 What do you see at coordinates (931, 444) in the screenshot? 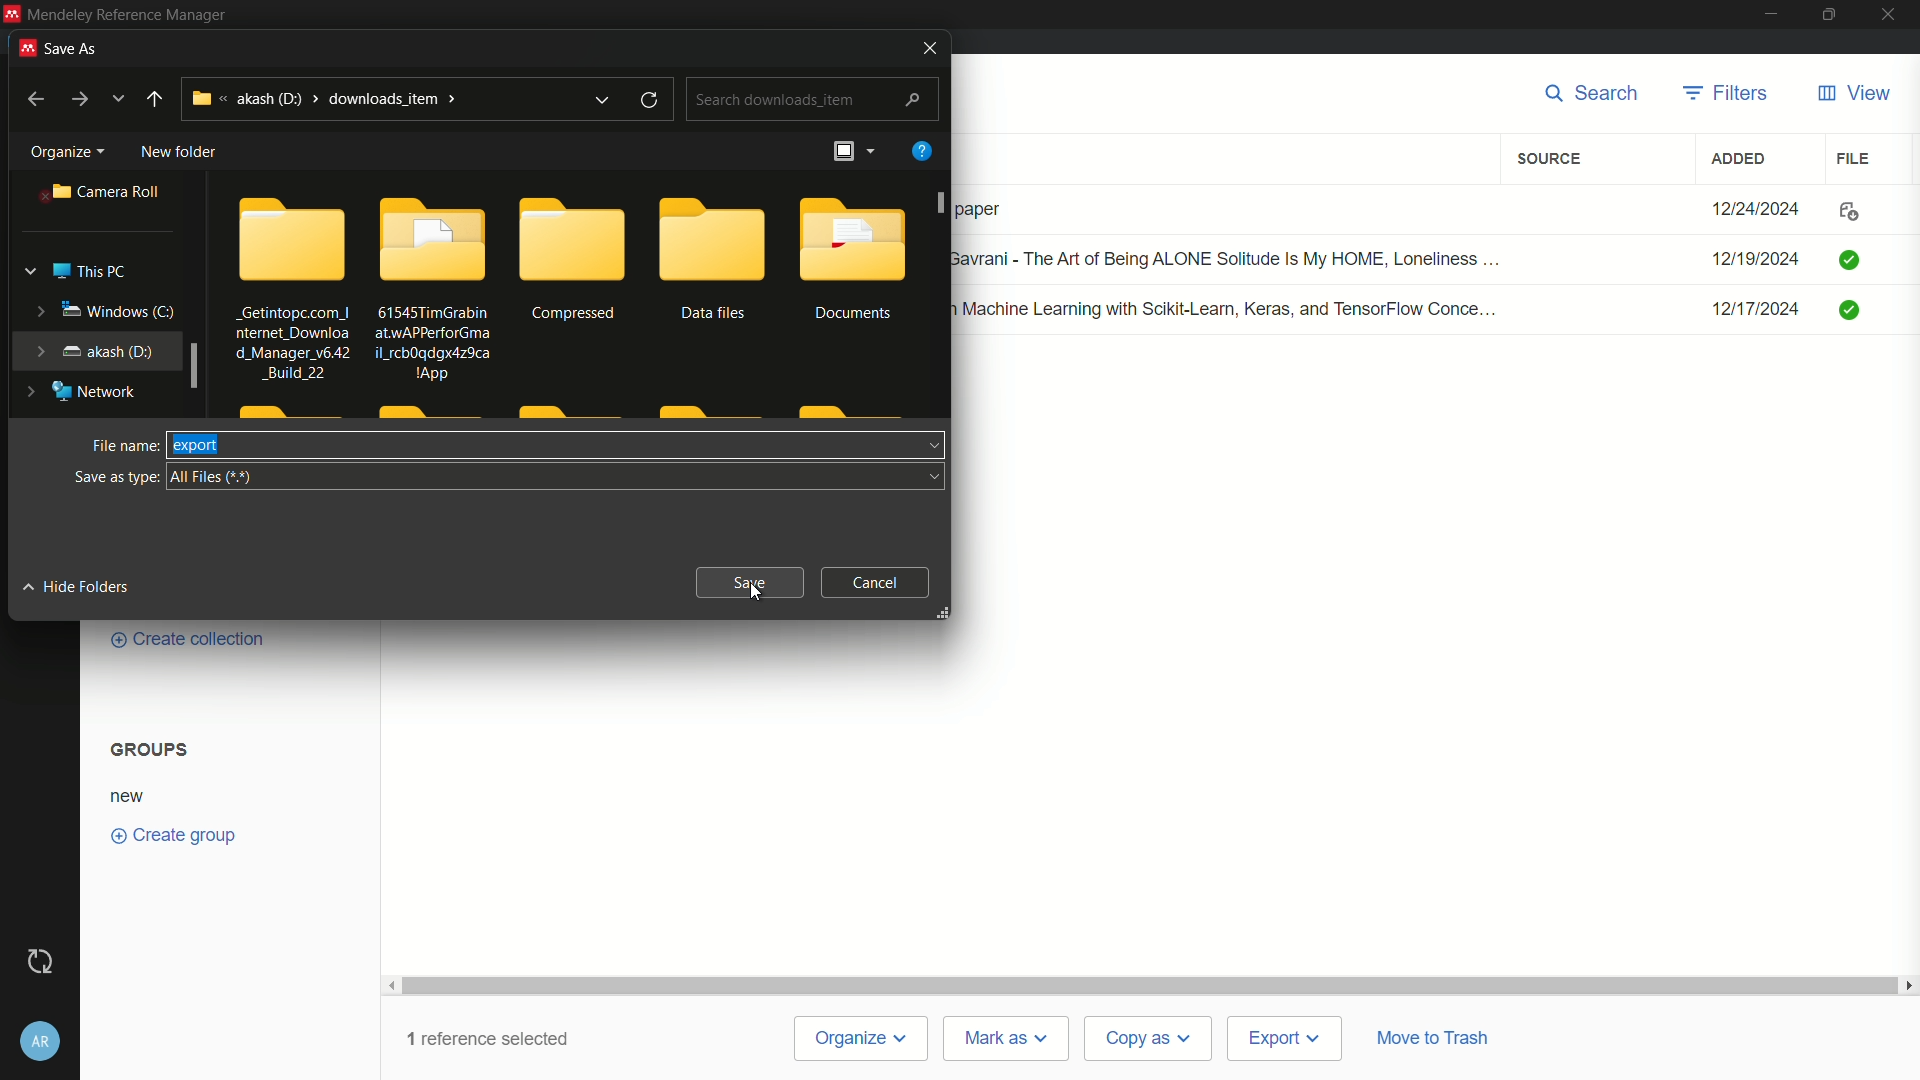
I see `dropdown` at bounding box center [931, 444].